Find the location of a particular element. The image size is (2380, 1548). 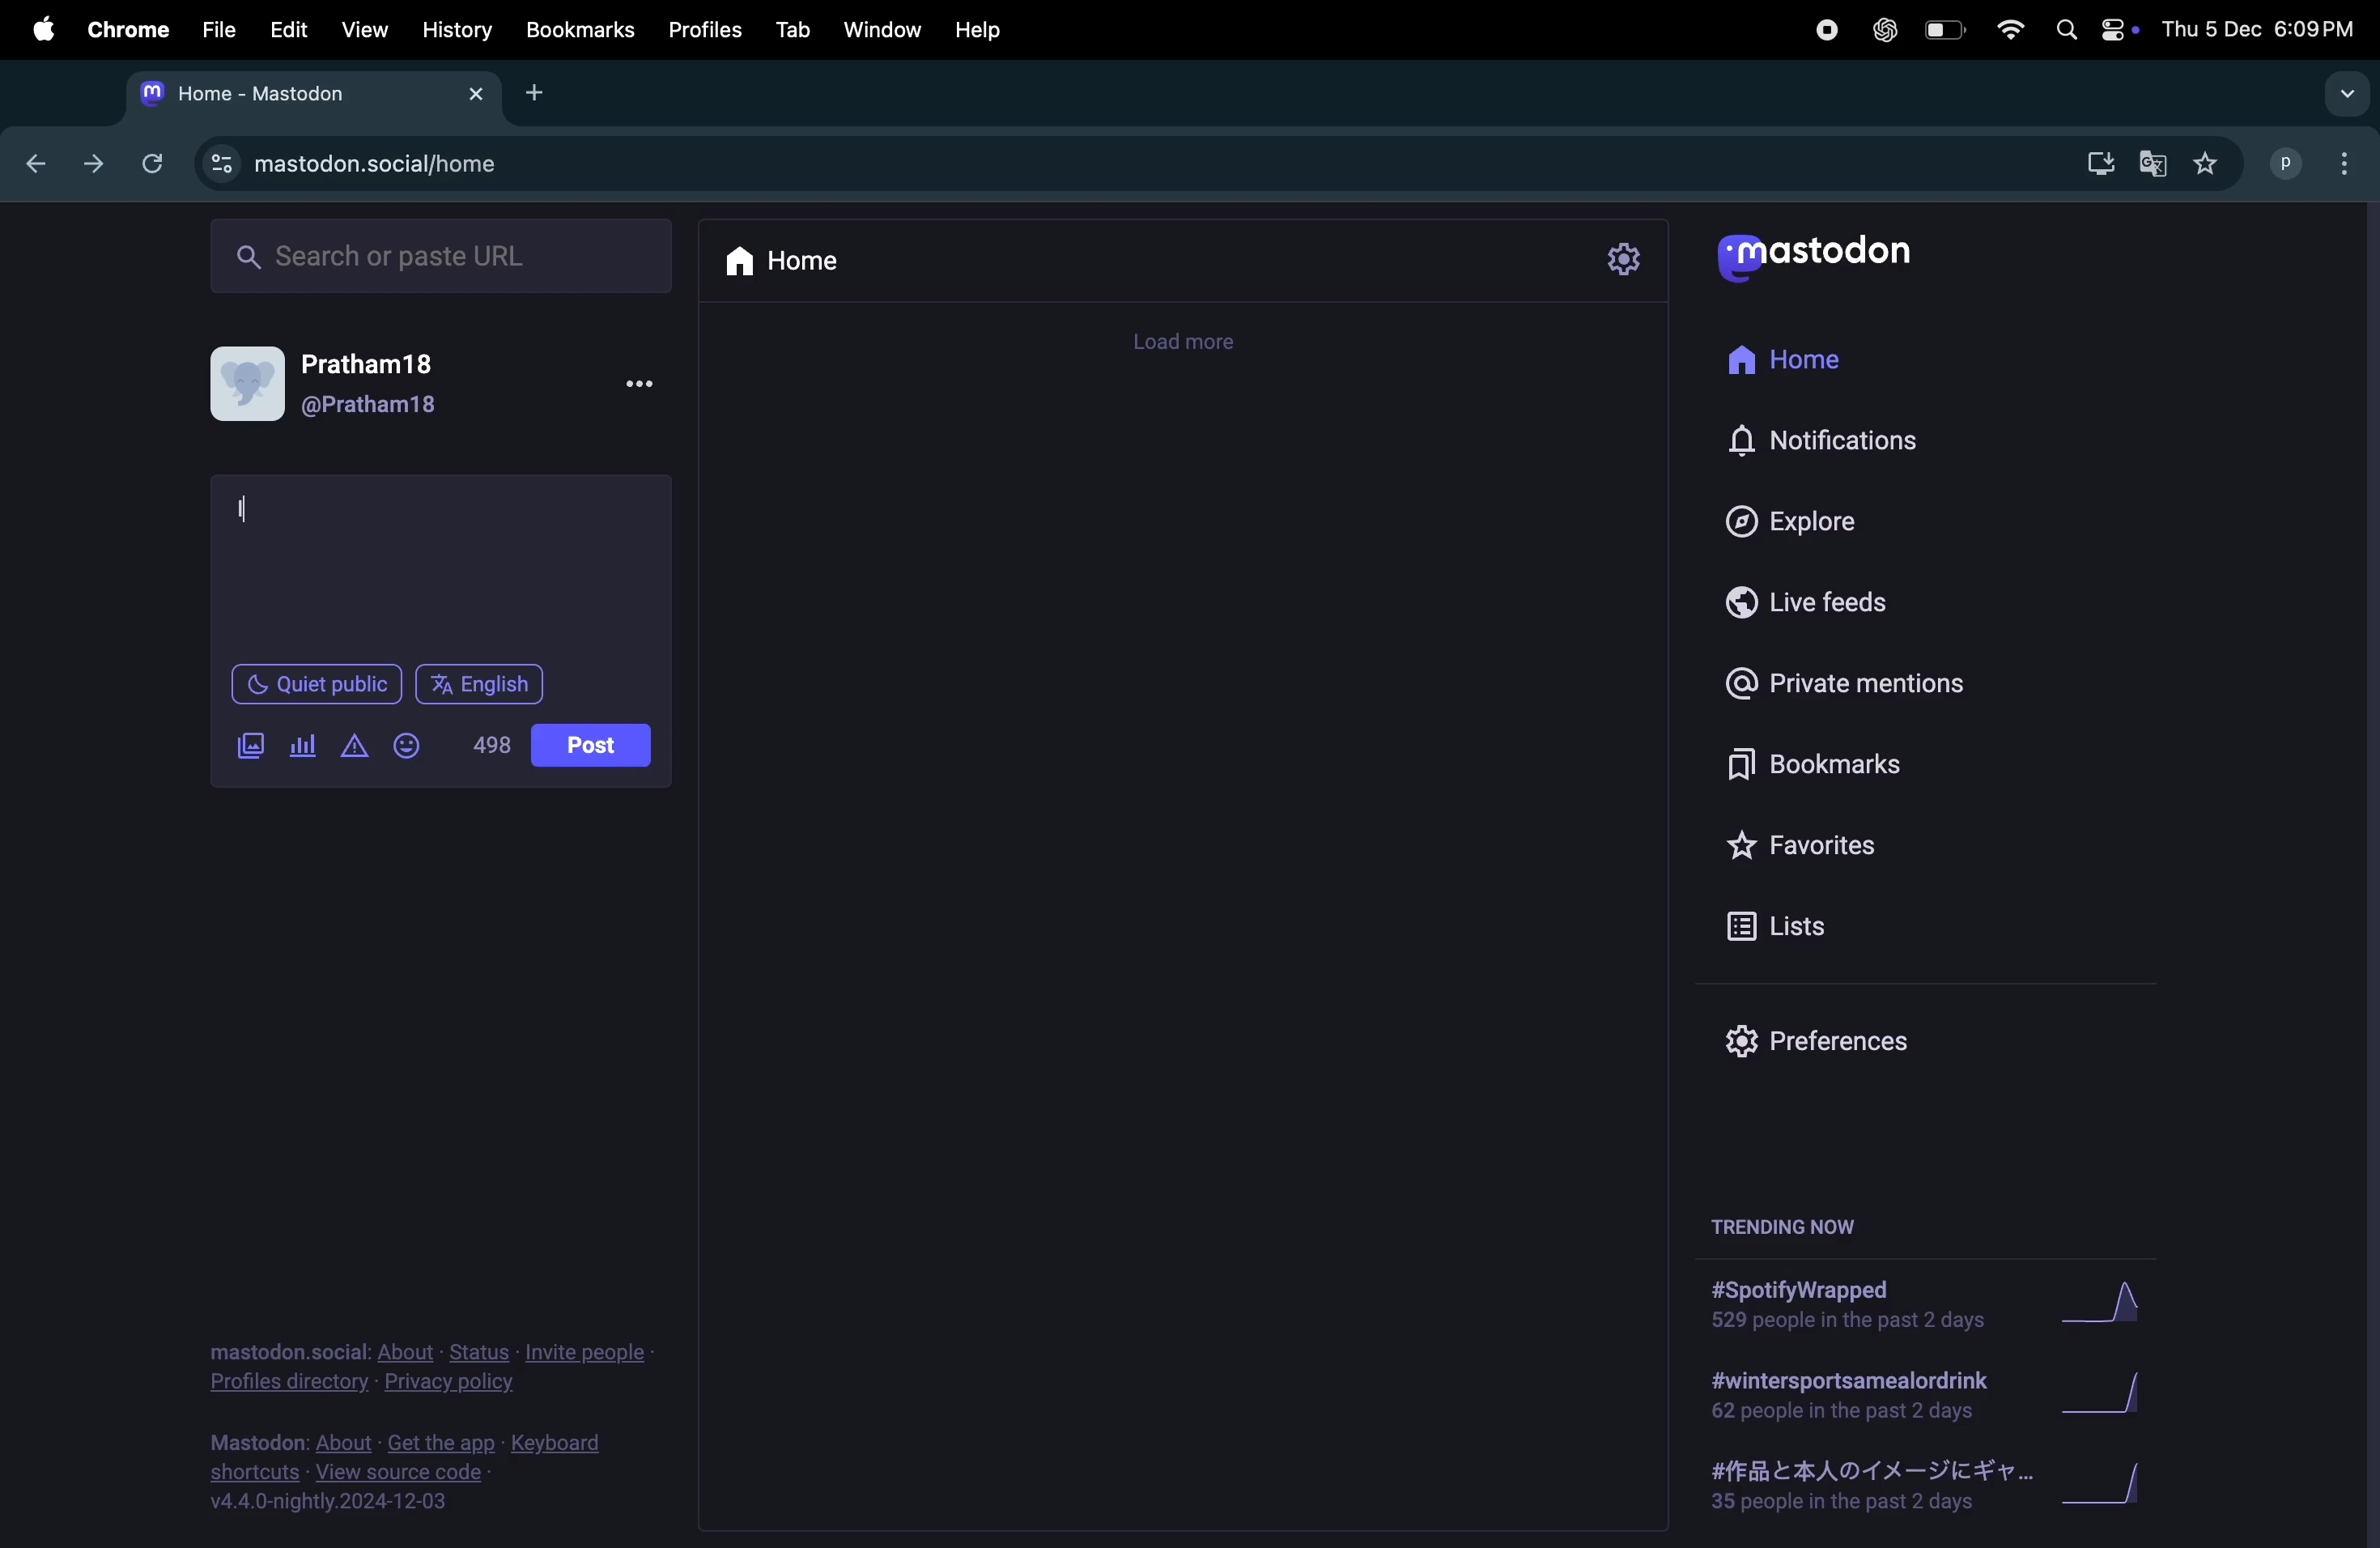

forward is located at coordinates (93, 164).